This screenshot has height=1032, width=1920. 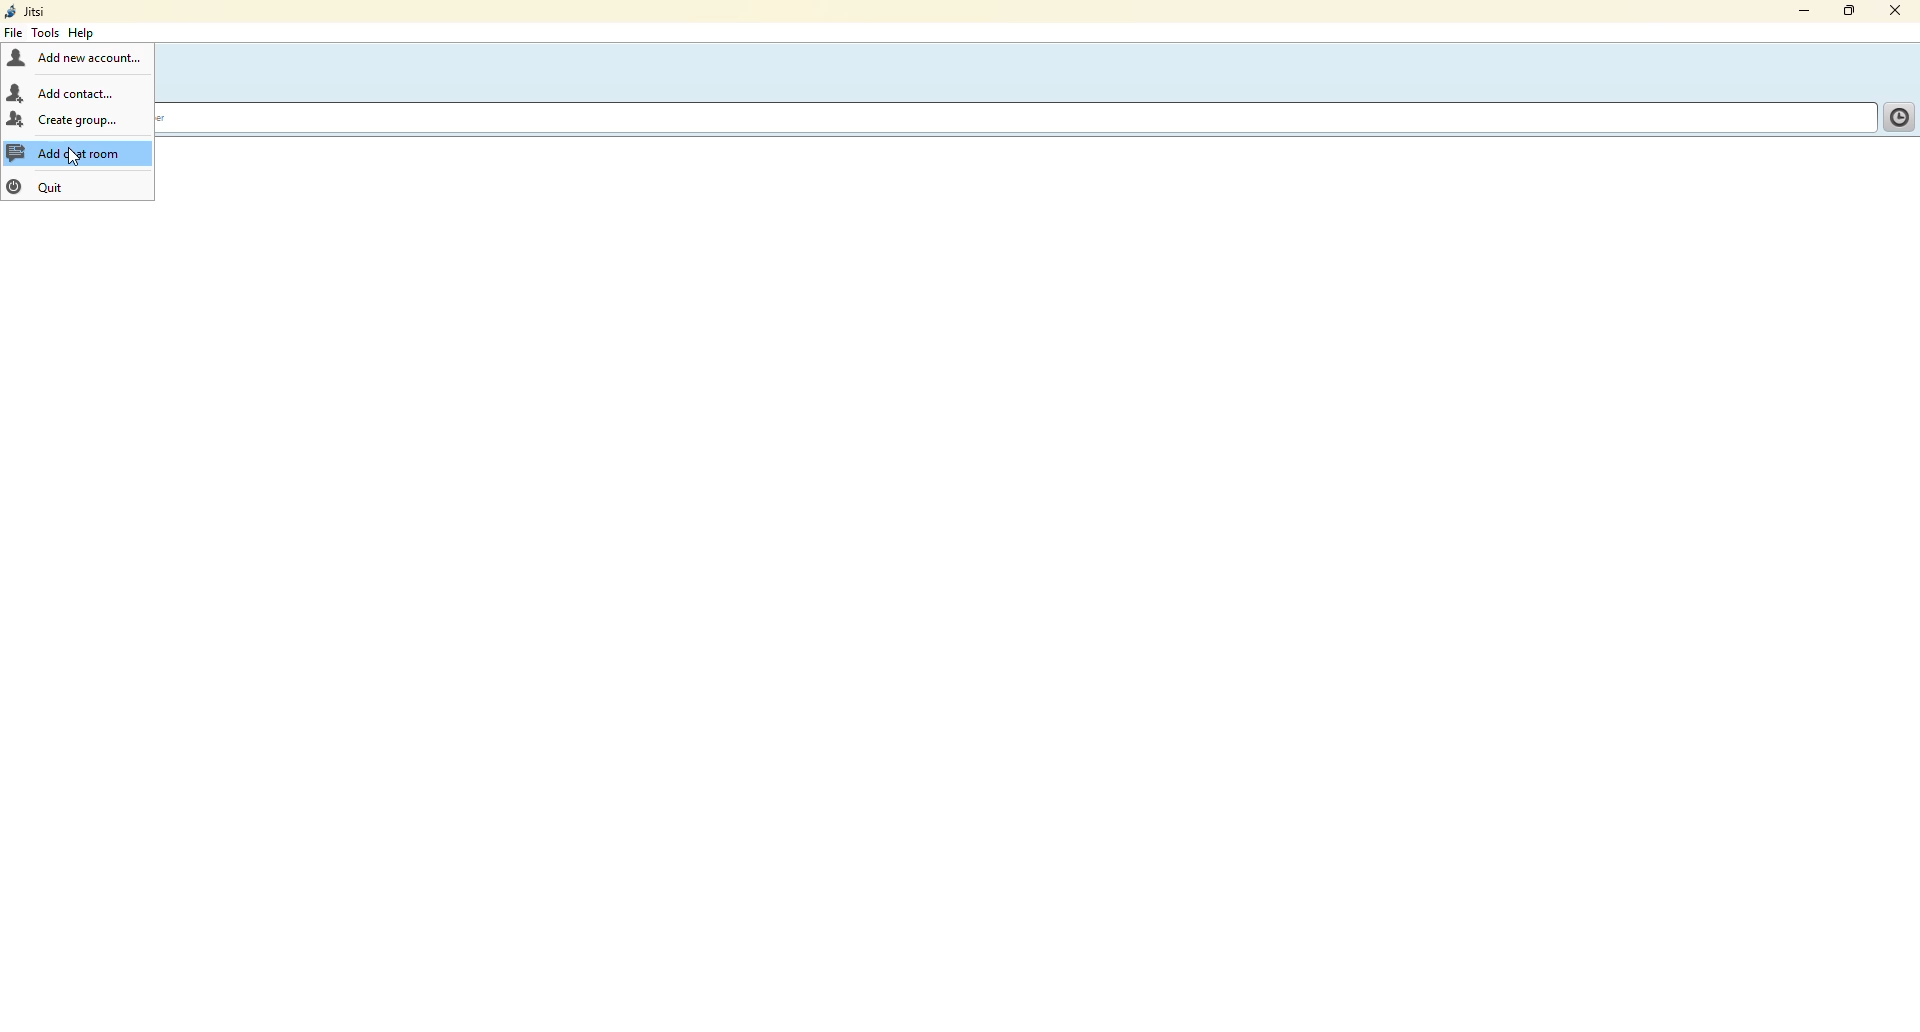 What do you see at coordinates (85, 92) in the screenshot?
I see `add contact` at bounding box center [85, 92].